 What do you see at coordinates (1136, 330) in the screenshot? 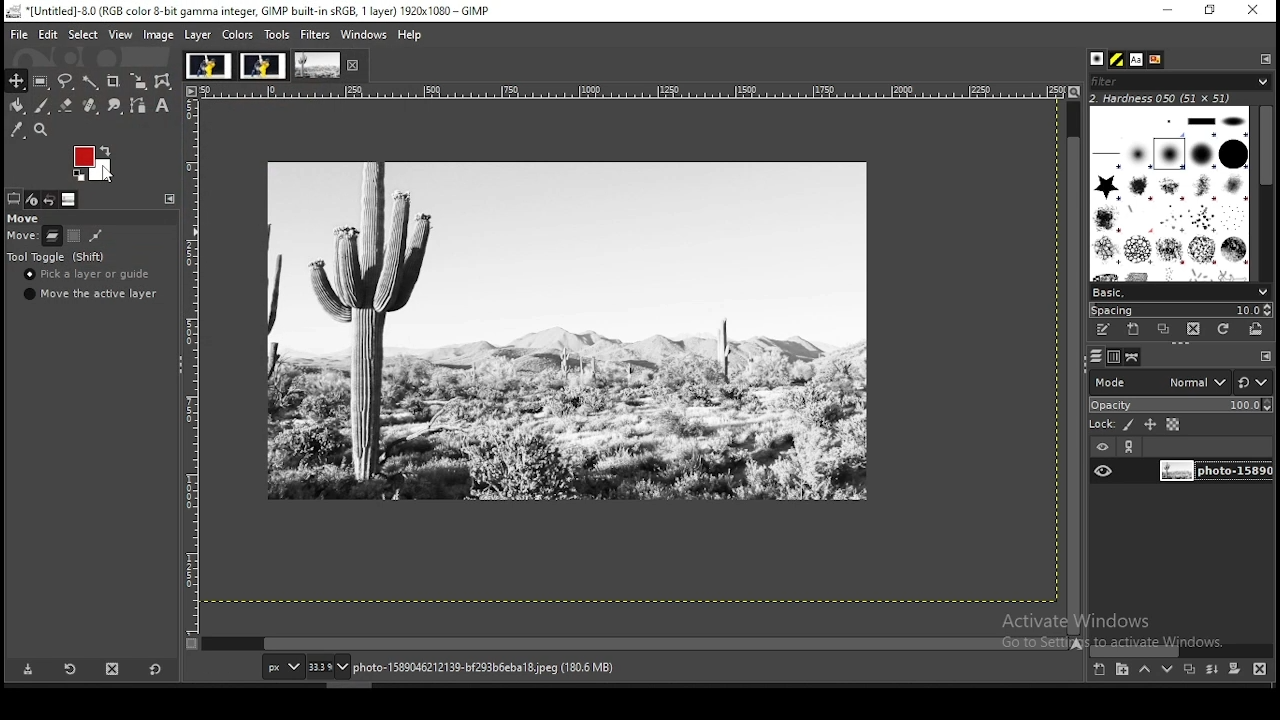
I see `create a new brush` at bounding box center [1136, 330].